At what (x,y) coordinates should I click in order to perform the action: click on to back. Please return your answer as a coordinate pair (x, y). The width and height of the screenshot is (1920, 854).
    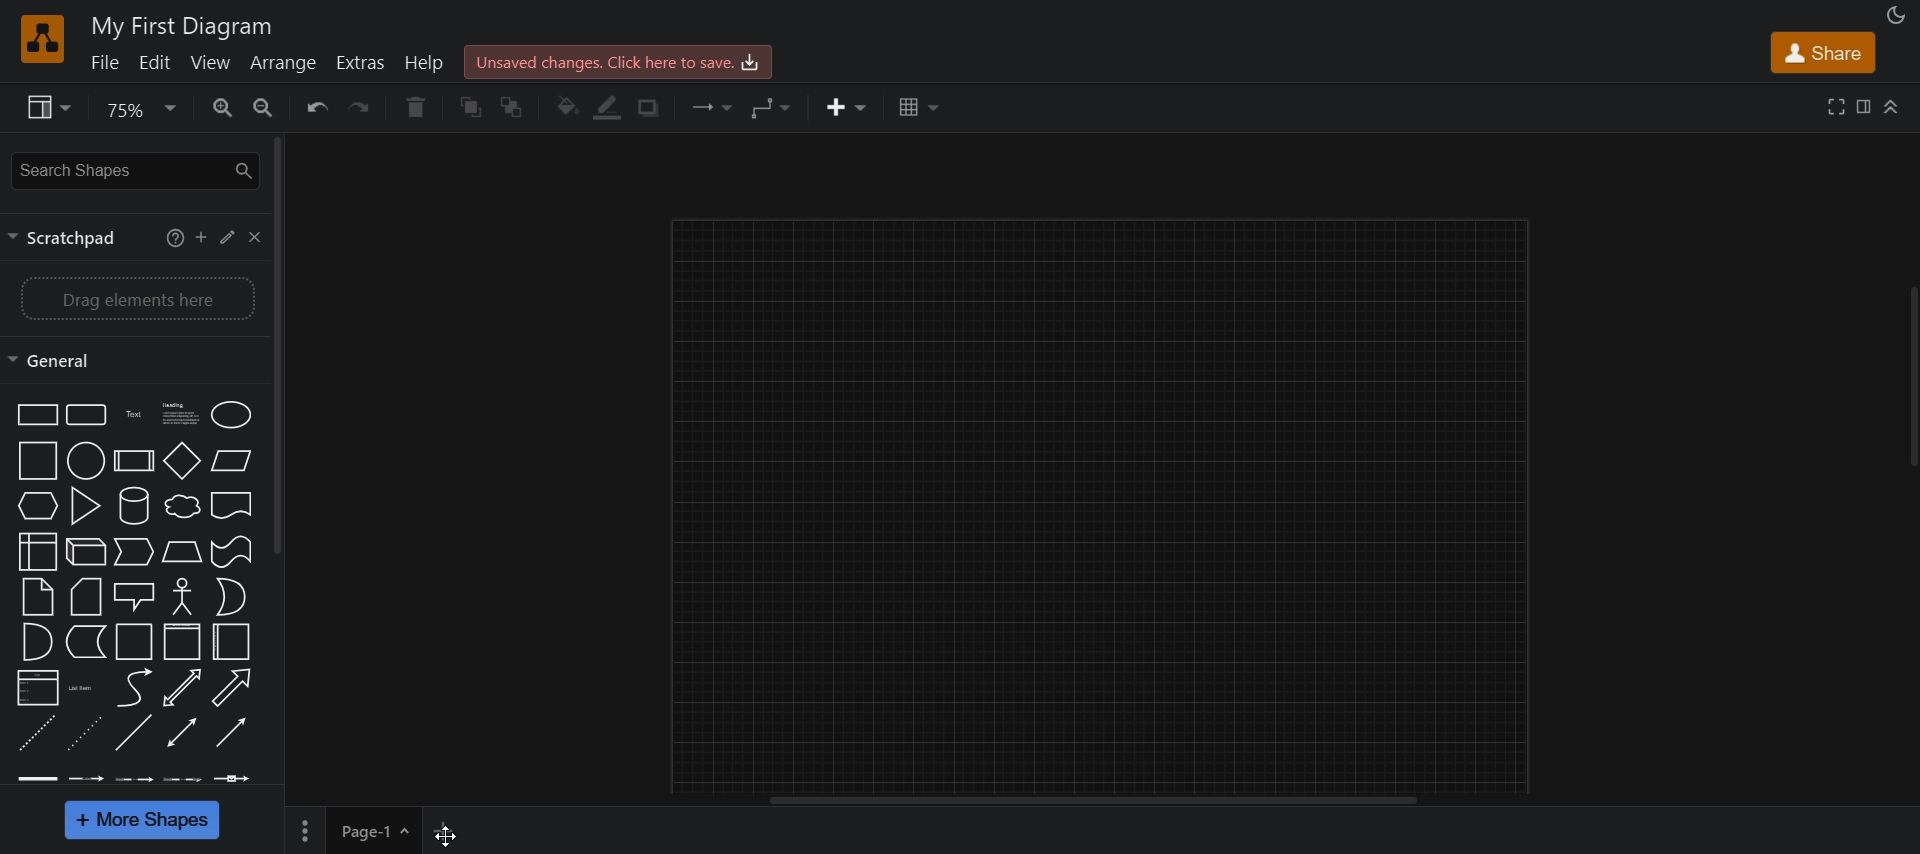
    Looking at the image, I should click on (519, 109).